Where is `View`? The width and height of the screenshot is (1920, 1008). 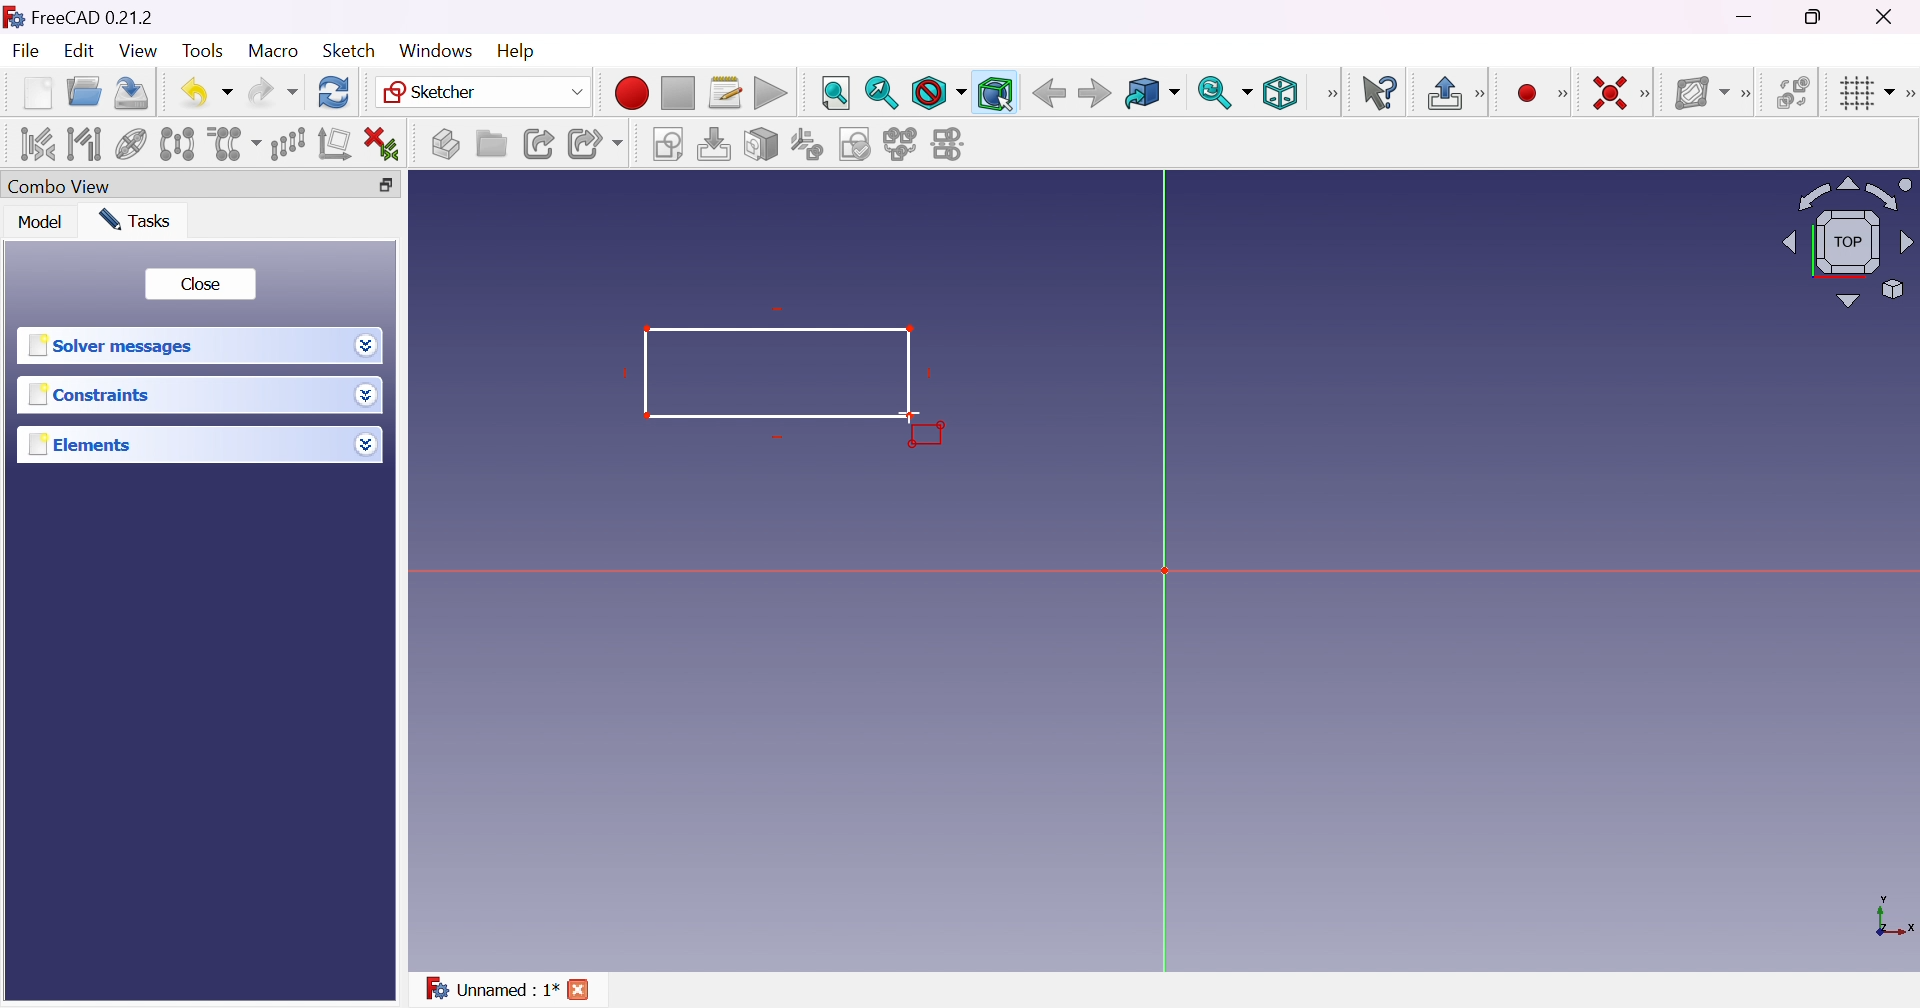
View is located at coordinates (139, 50).